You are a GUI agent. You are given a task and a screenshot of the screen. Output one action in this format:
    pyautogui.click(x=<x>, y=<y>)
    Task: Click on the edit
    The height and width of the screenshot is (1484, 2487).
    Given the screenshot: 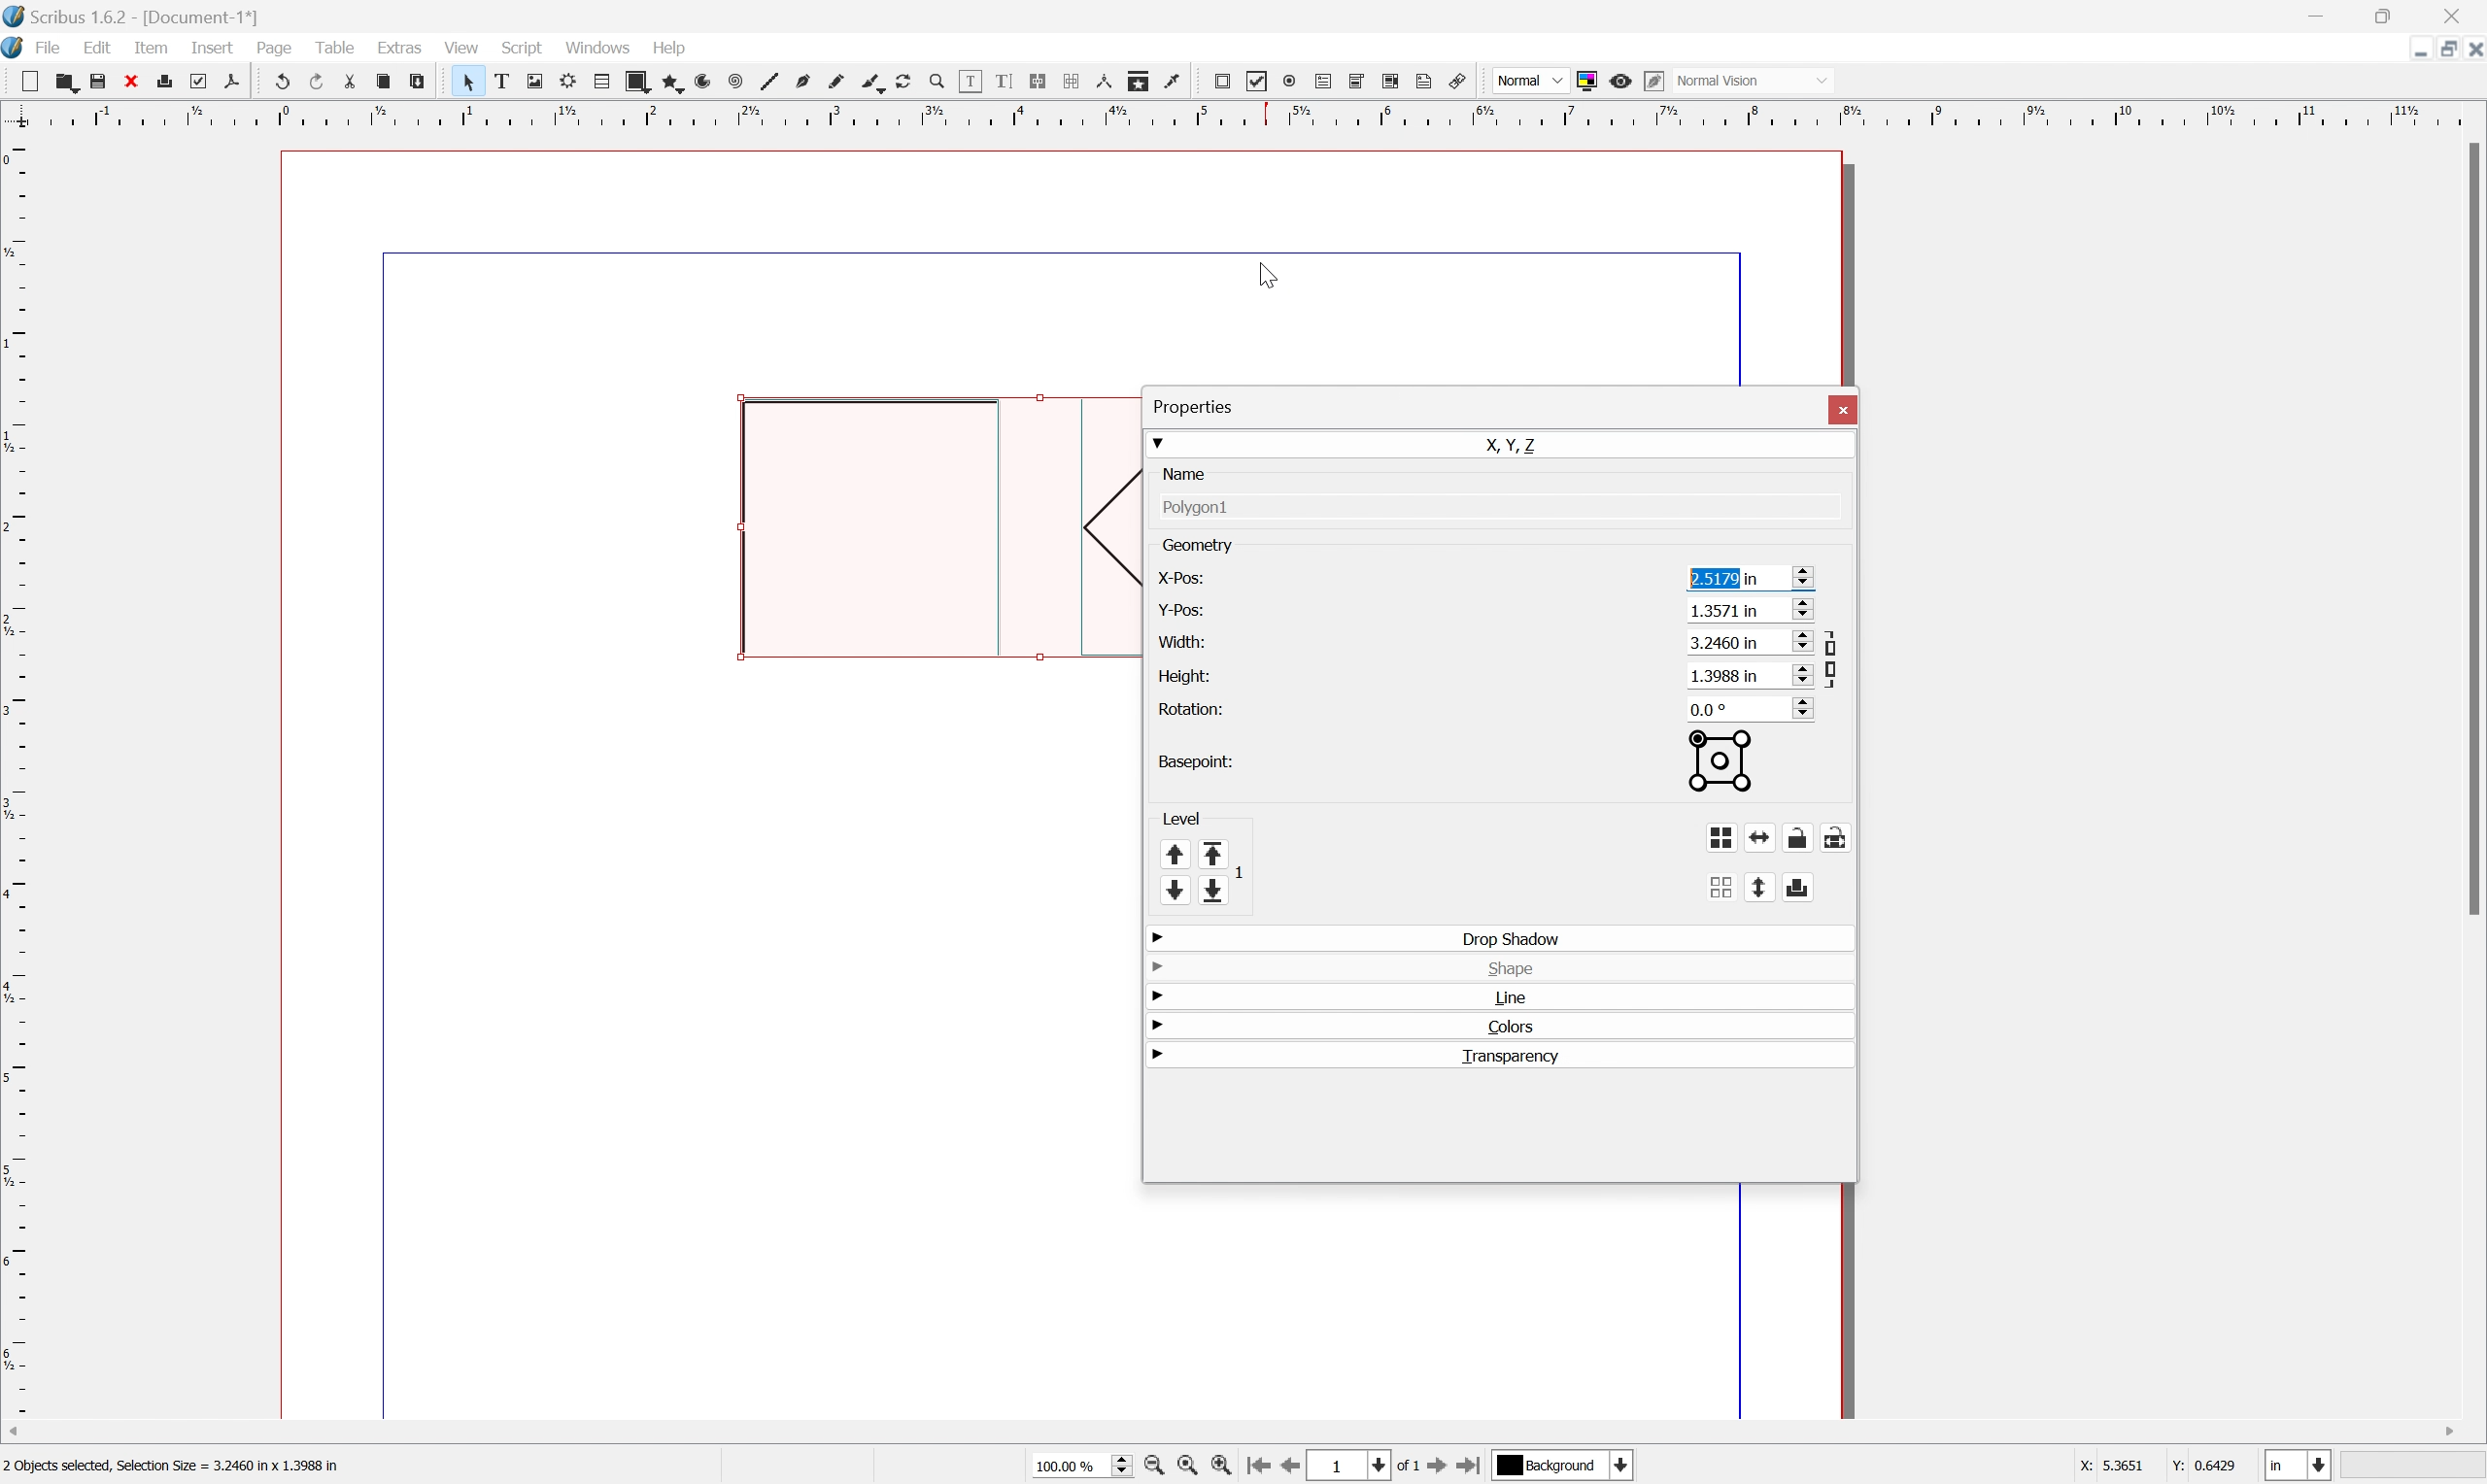 What is the action you would take?
    pyautogui.click(x=100, y=48)
    